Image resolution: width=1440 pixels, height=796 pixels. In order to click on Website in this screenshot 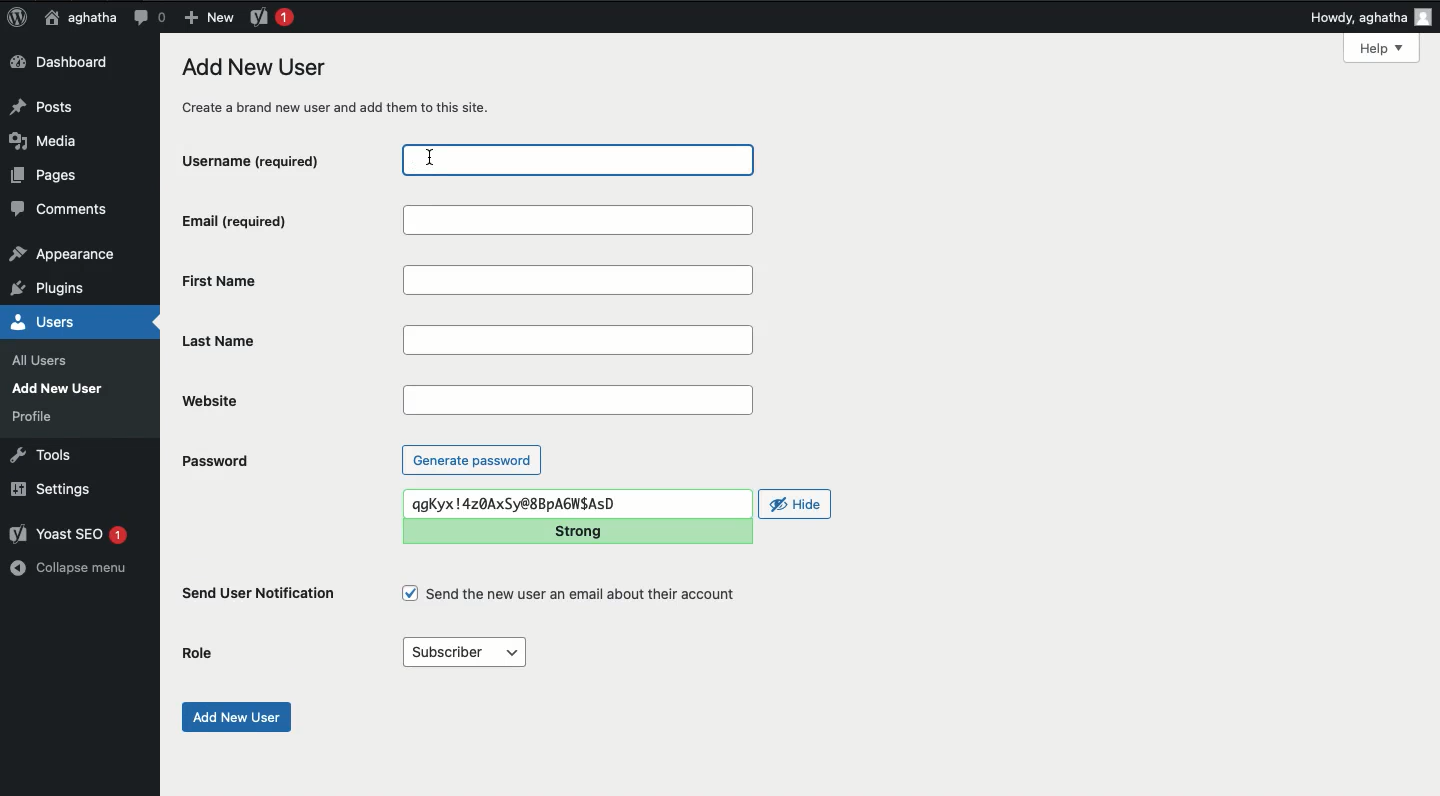, I will do `click(290, 401)`.